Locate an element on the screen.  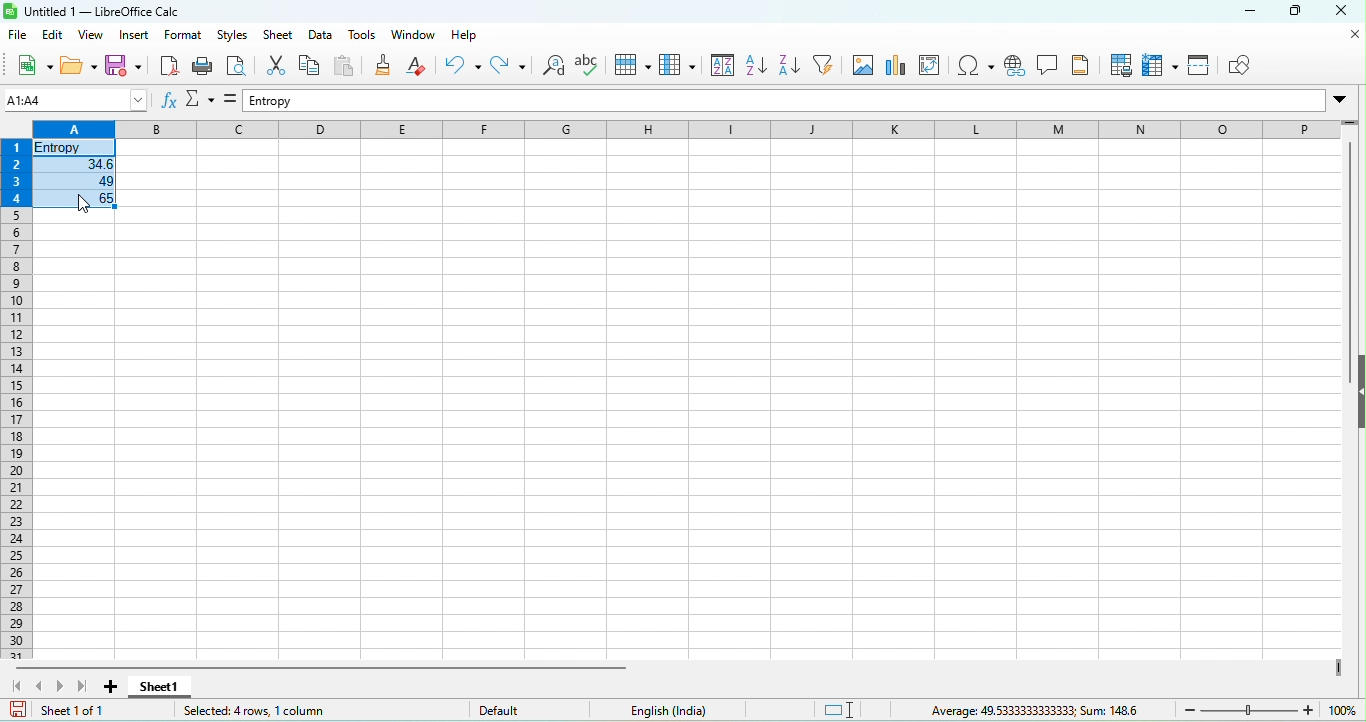
headers and footers is located at coordinates (1086, 67).